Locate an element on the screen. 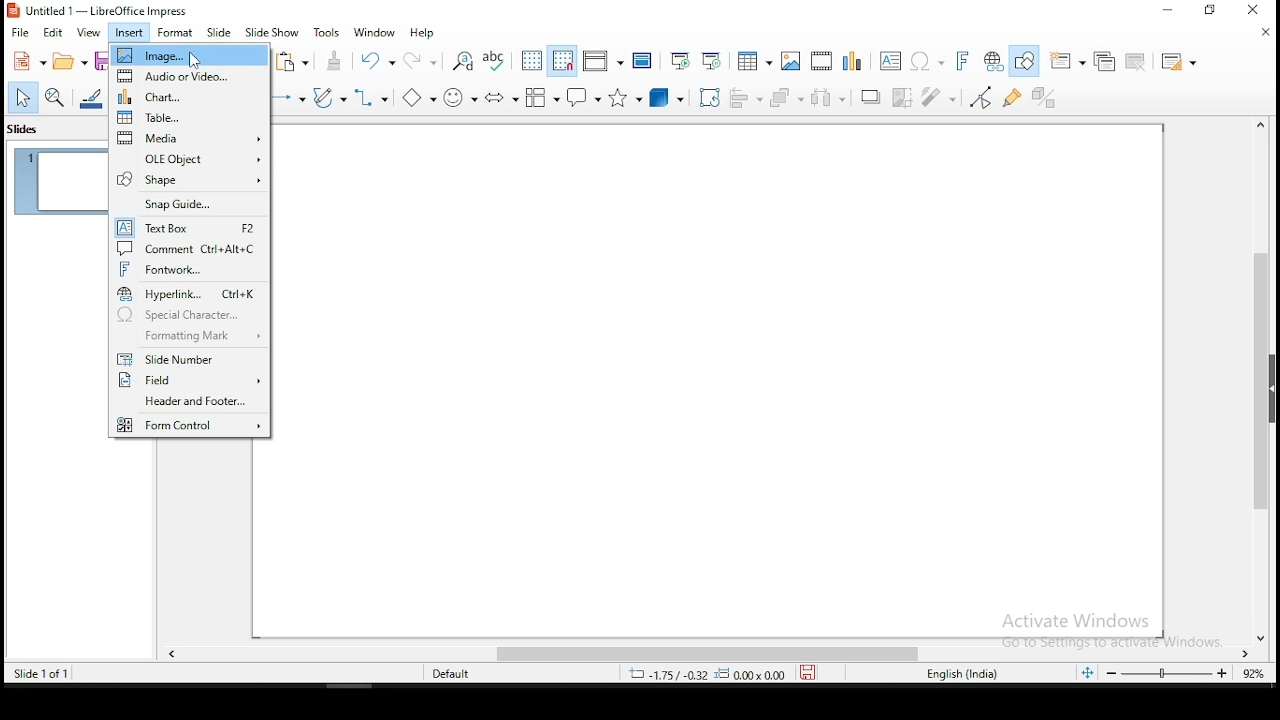 This screenshot has height=720, width=1280. form control is located at coordinates (191, 425).